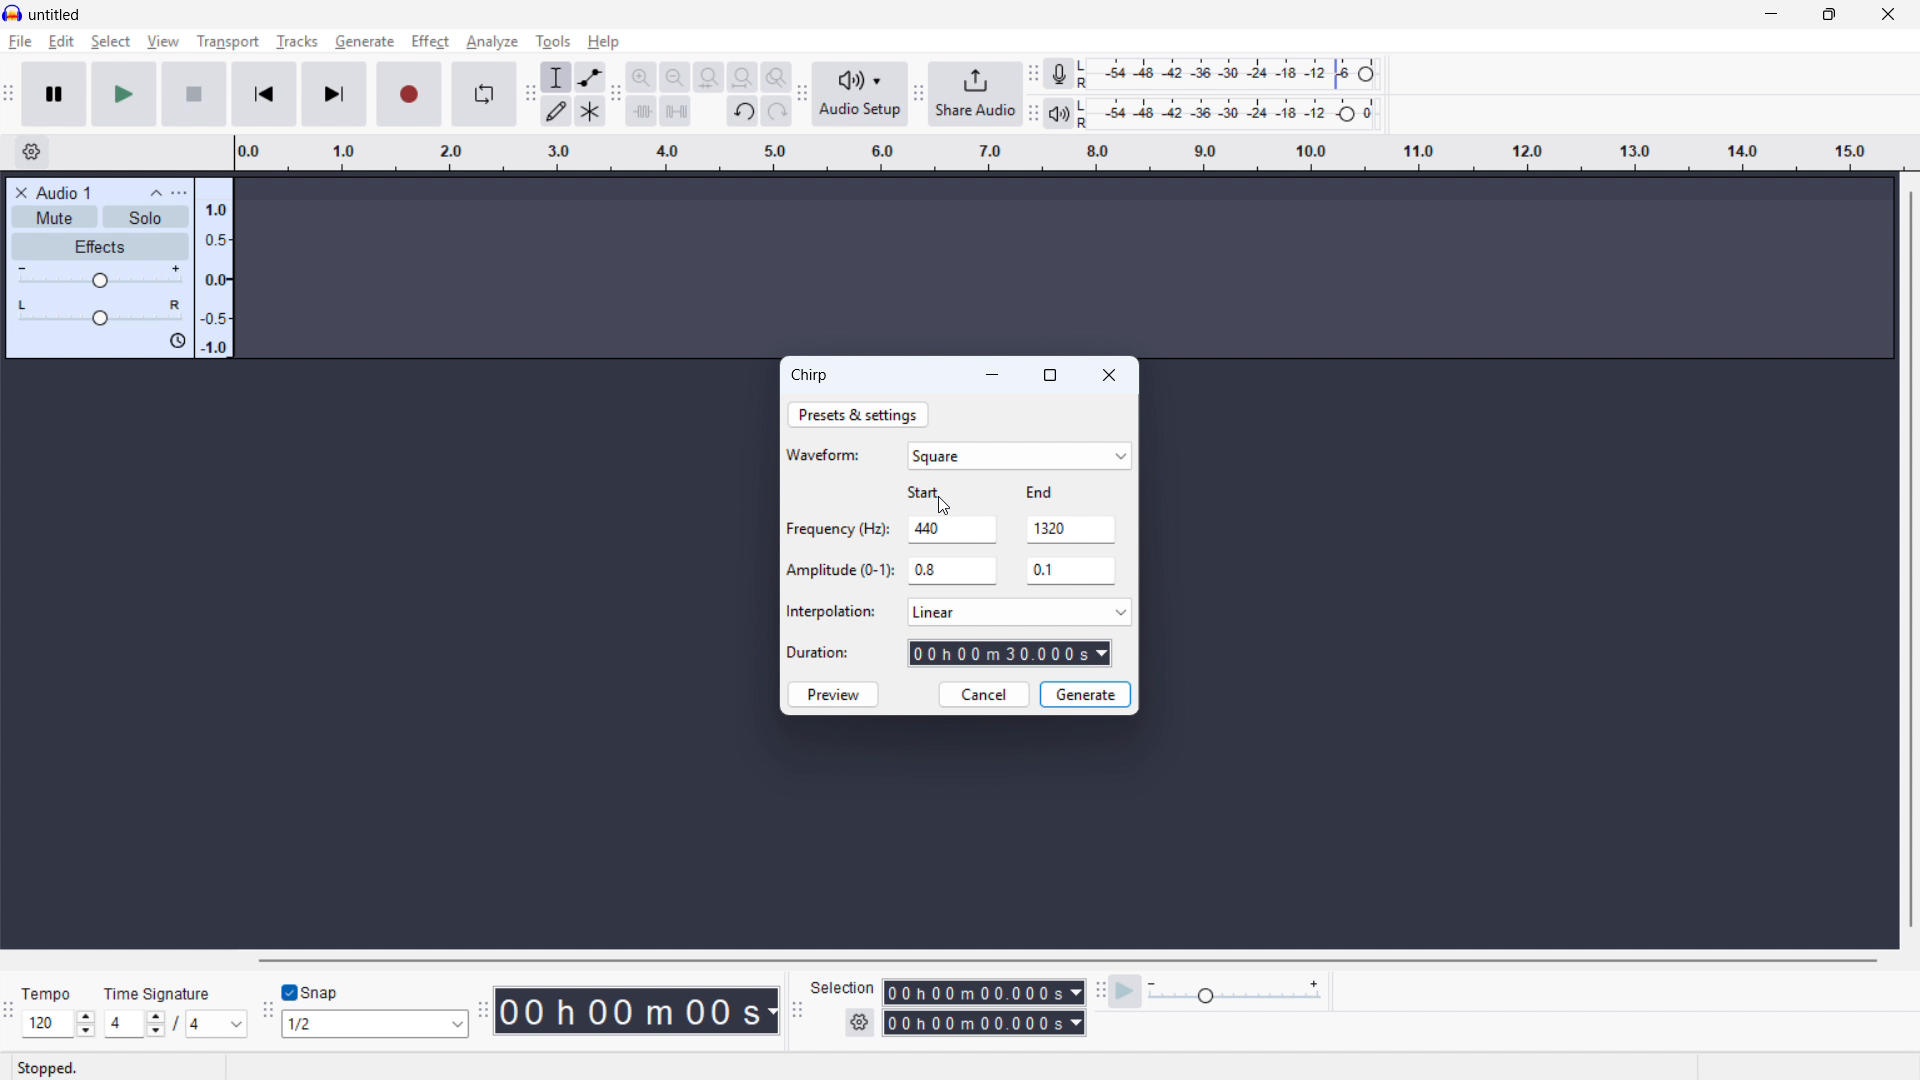 The height and width of the screenshot is (1080, 1920). Describe the element at coordinates (840, 571) in the screenshot. I see `Amplitude (0-1)` at that location.